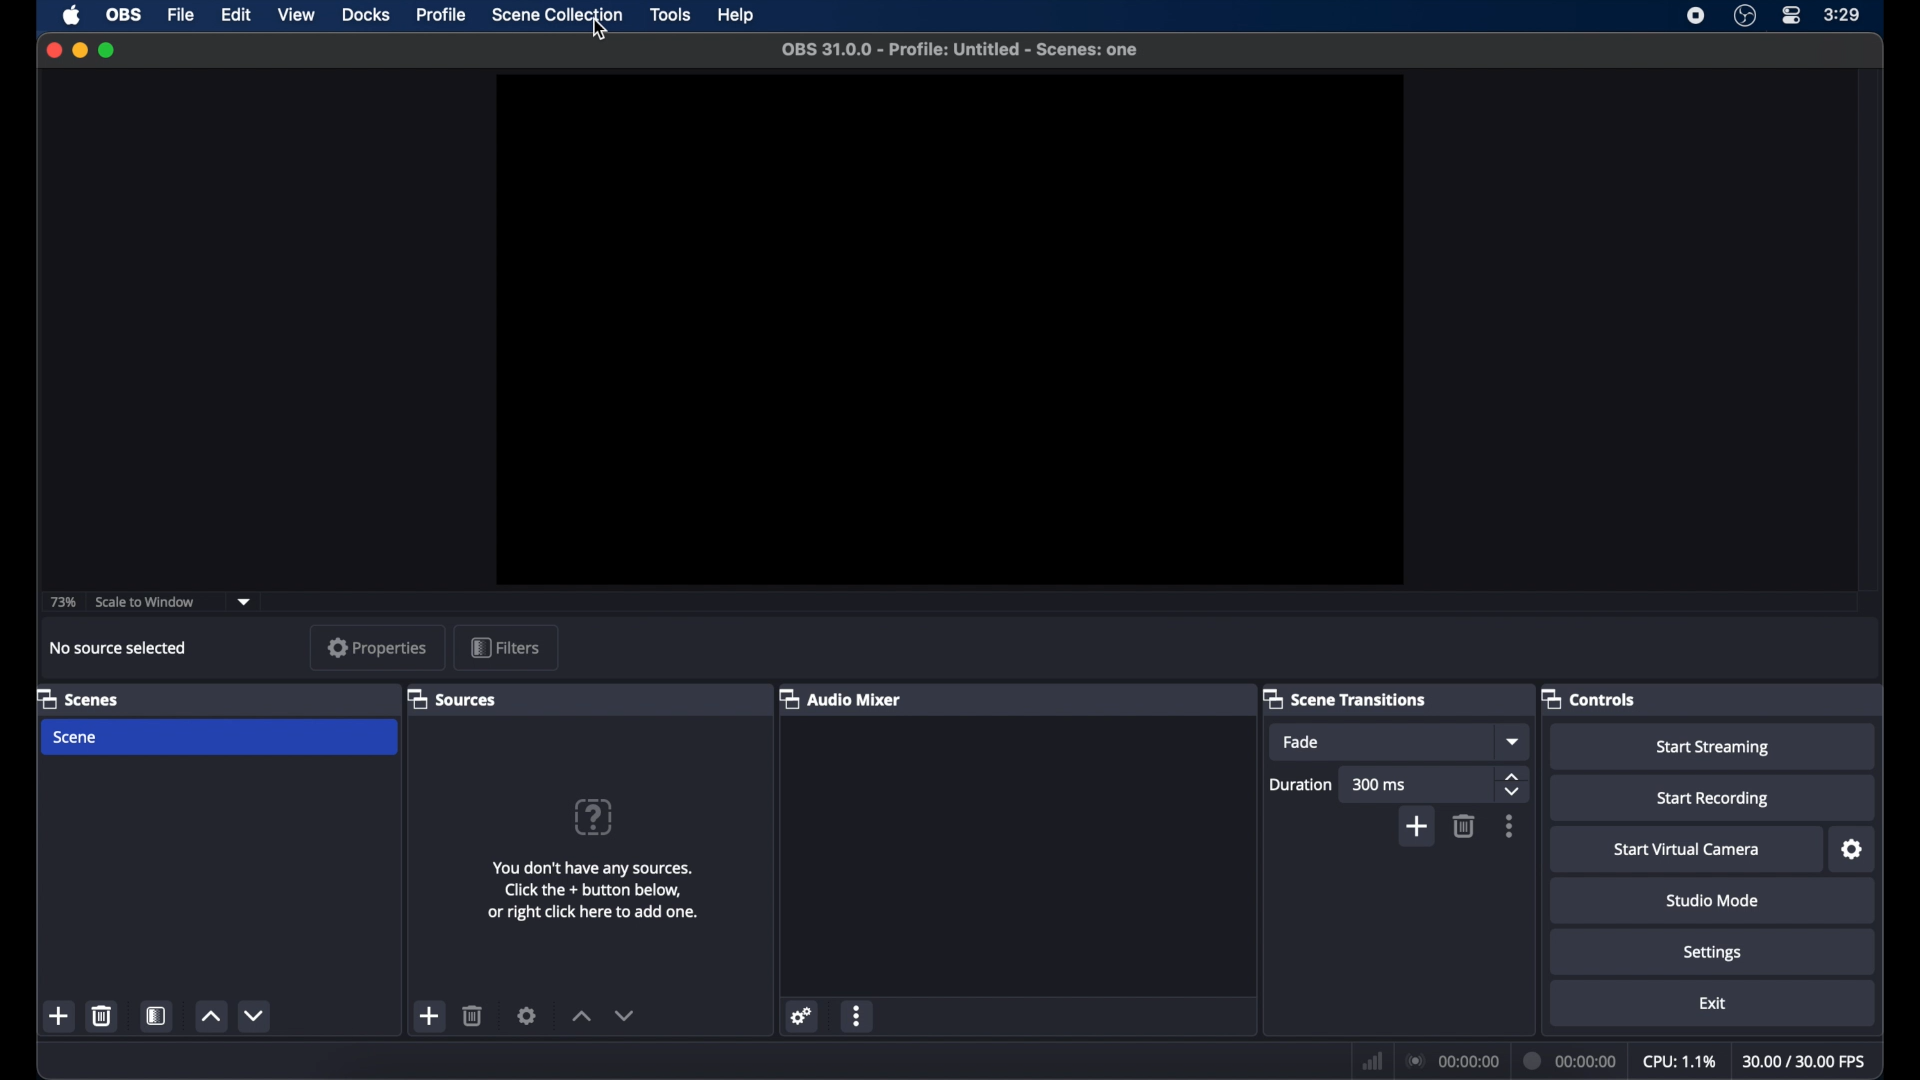 The image size is (1920, 1080). What do you see at coordinates (1513, 741) in the screenshot?
I see `dropdown menu` at bounding box center [1513, 741].